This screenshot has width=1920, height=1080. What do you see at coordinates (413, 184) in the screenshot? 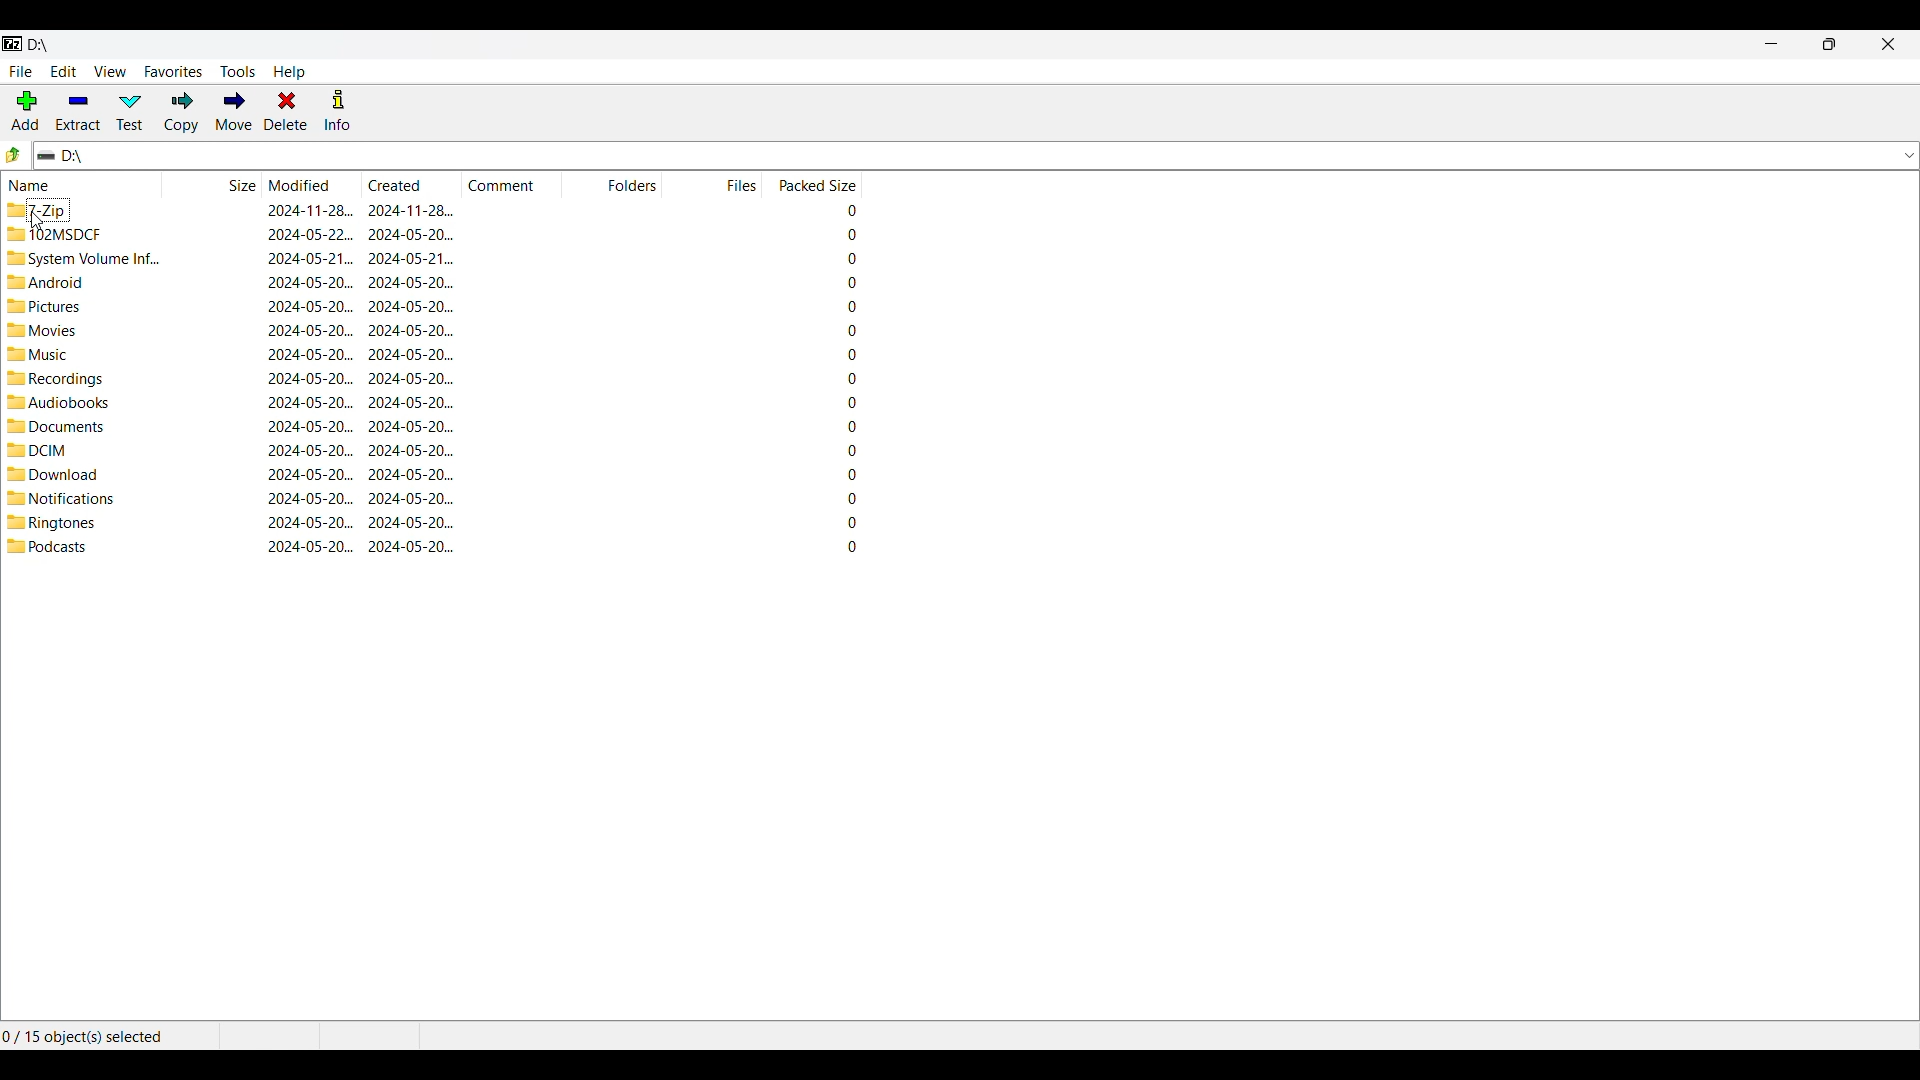
I see `Created column` at bounding box center [413, 184].